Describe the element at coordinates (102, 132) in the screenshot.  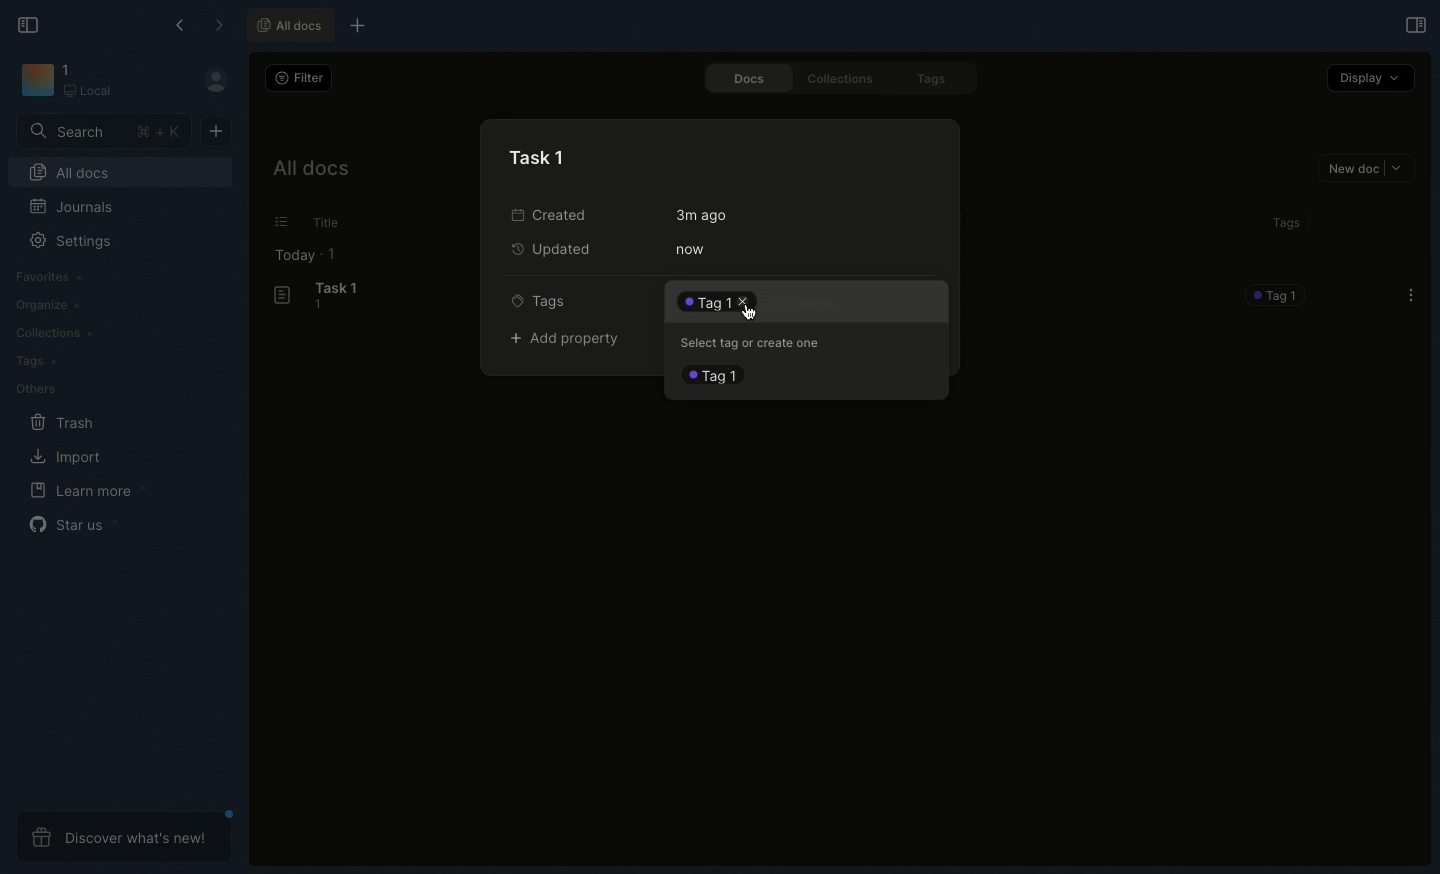
I see `Search + K` at that location.